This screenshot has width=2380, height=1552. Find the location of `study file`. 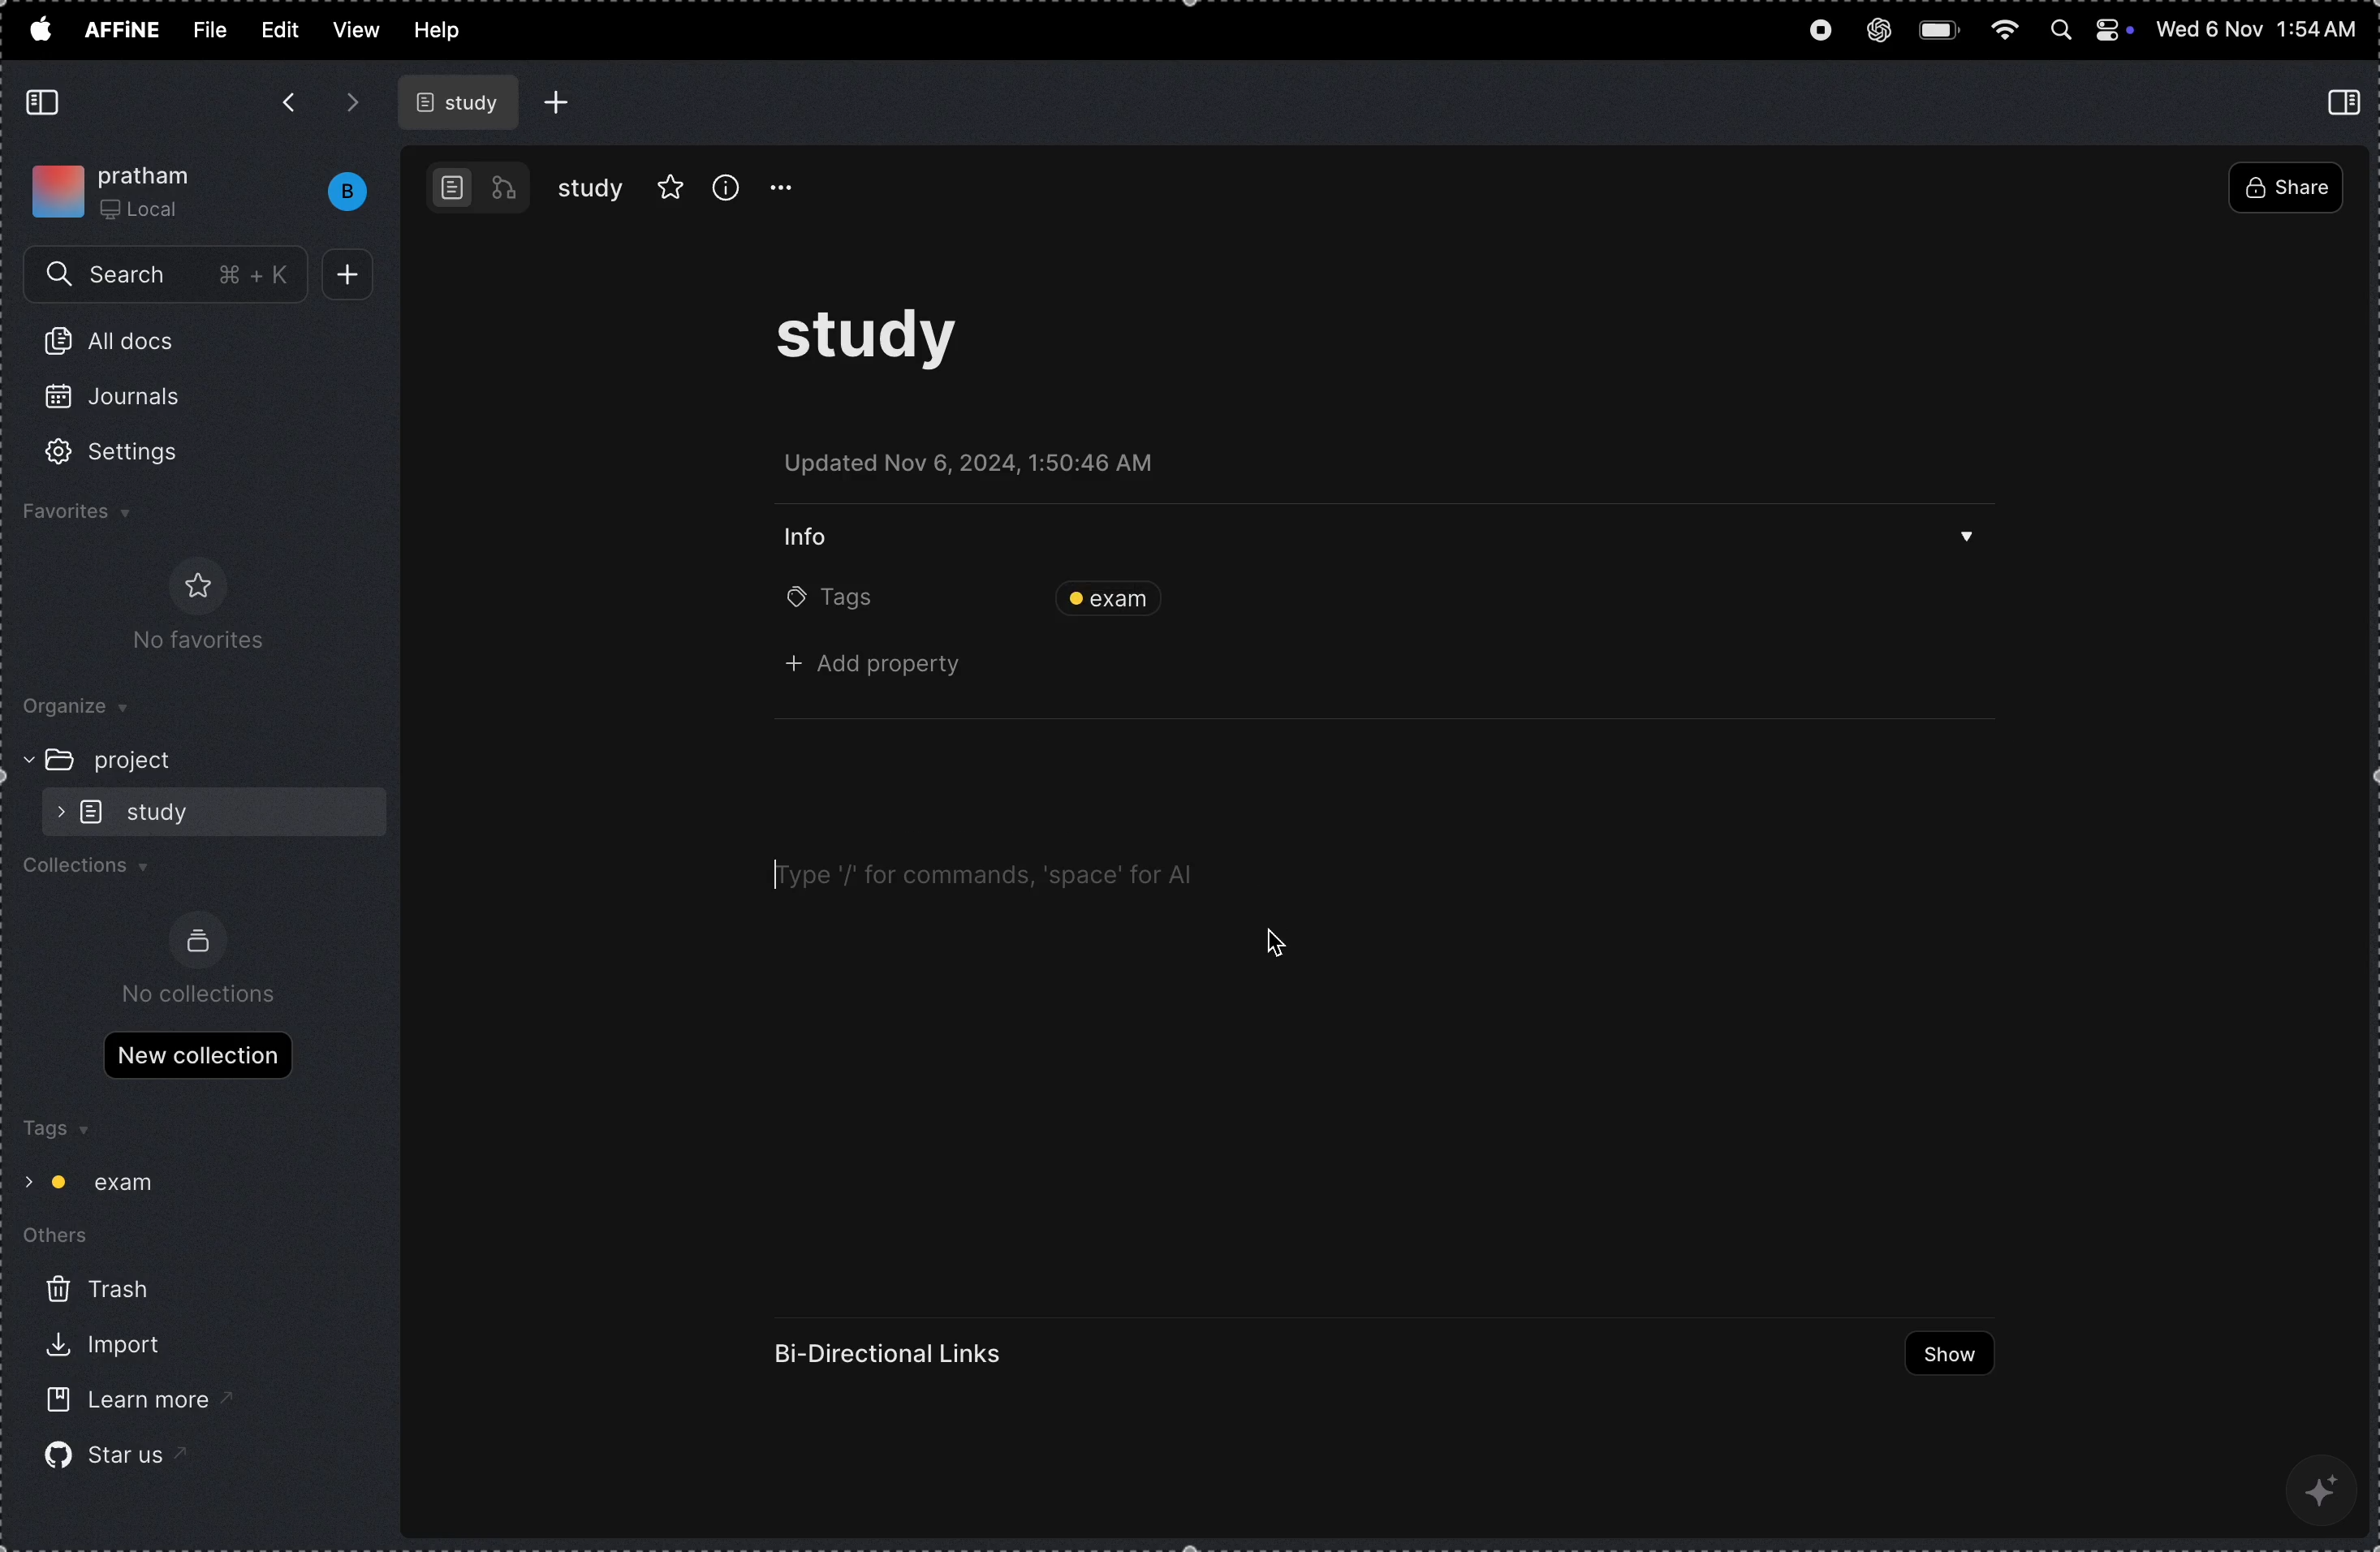

study file is located at coordinates (462, 102).